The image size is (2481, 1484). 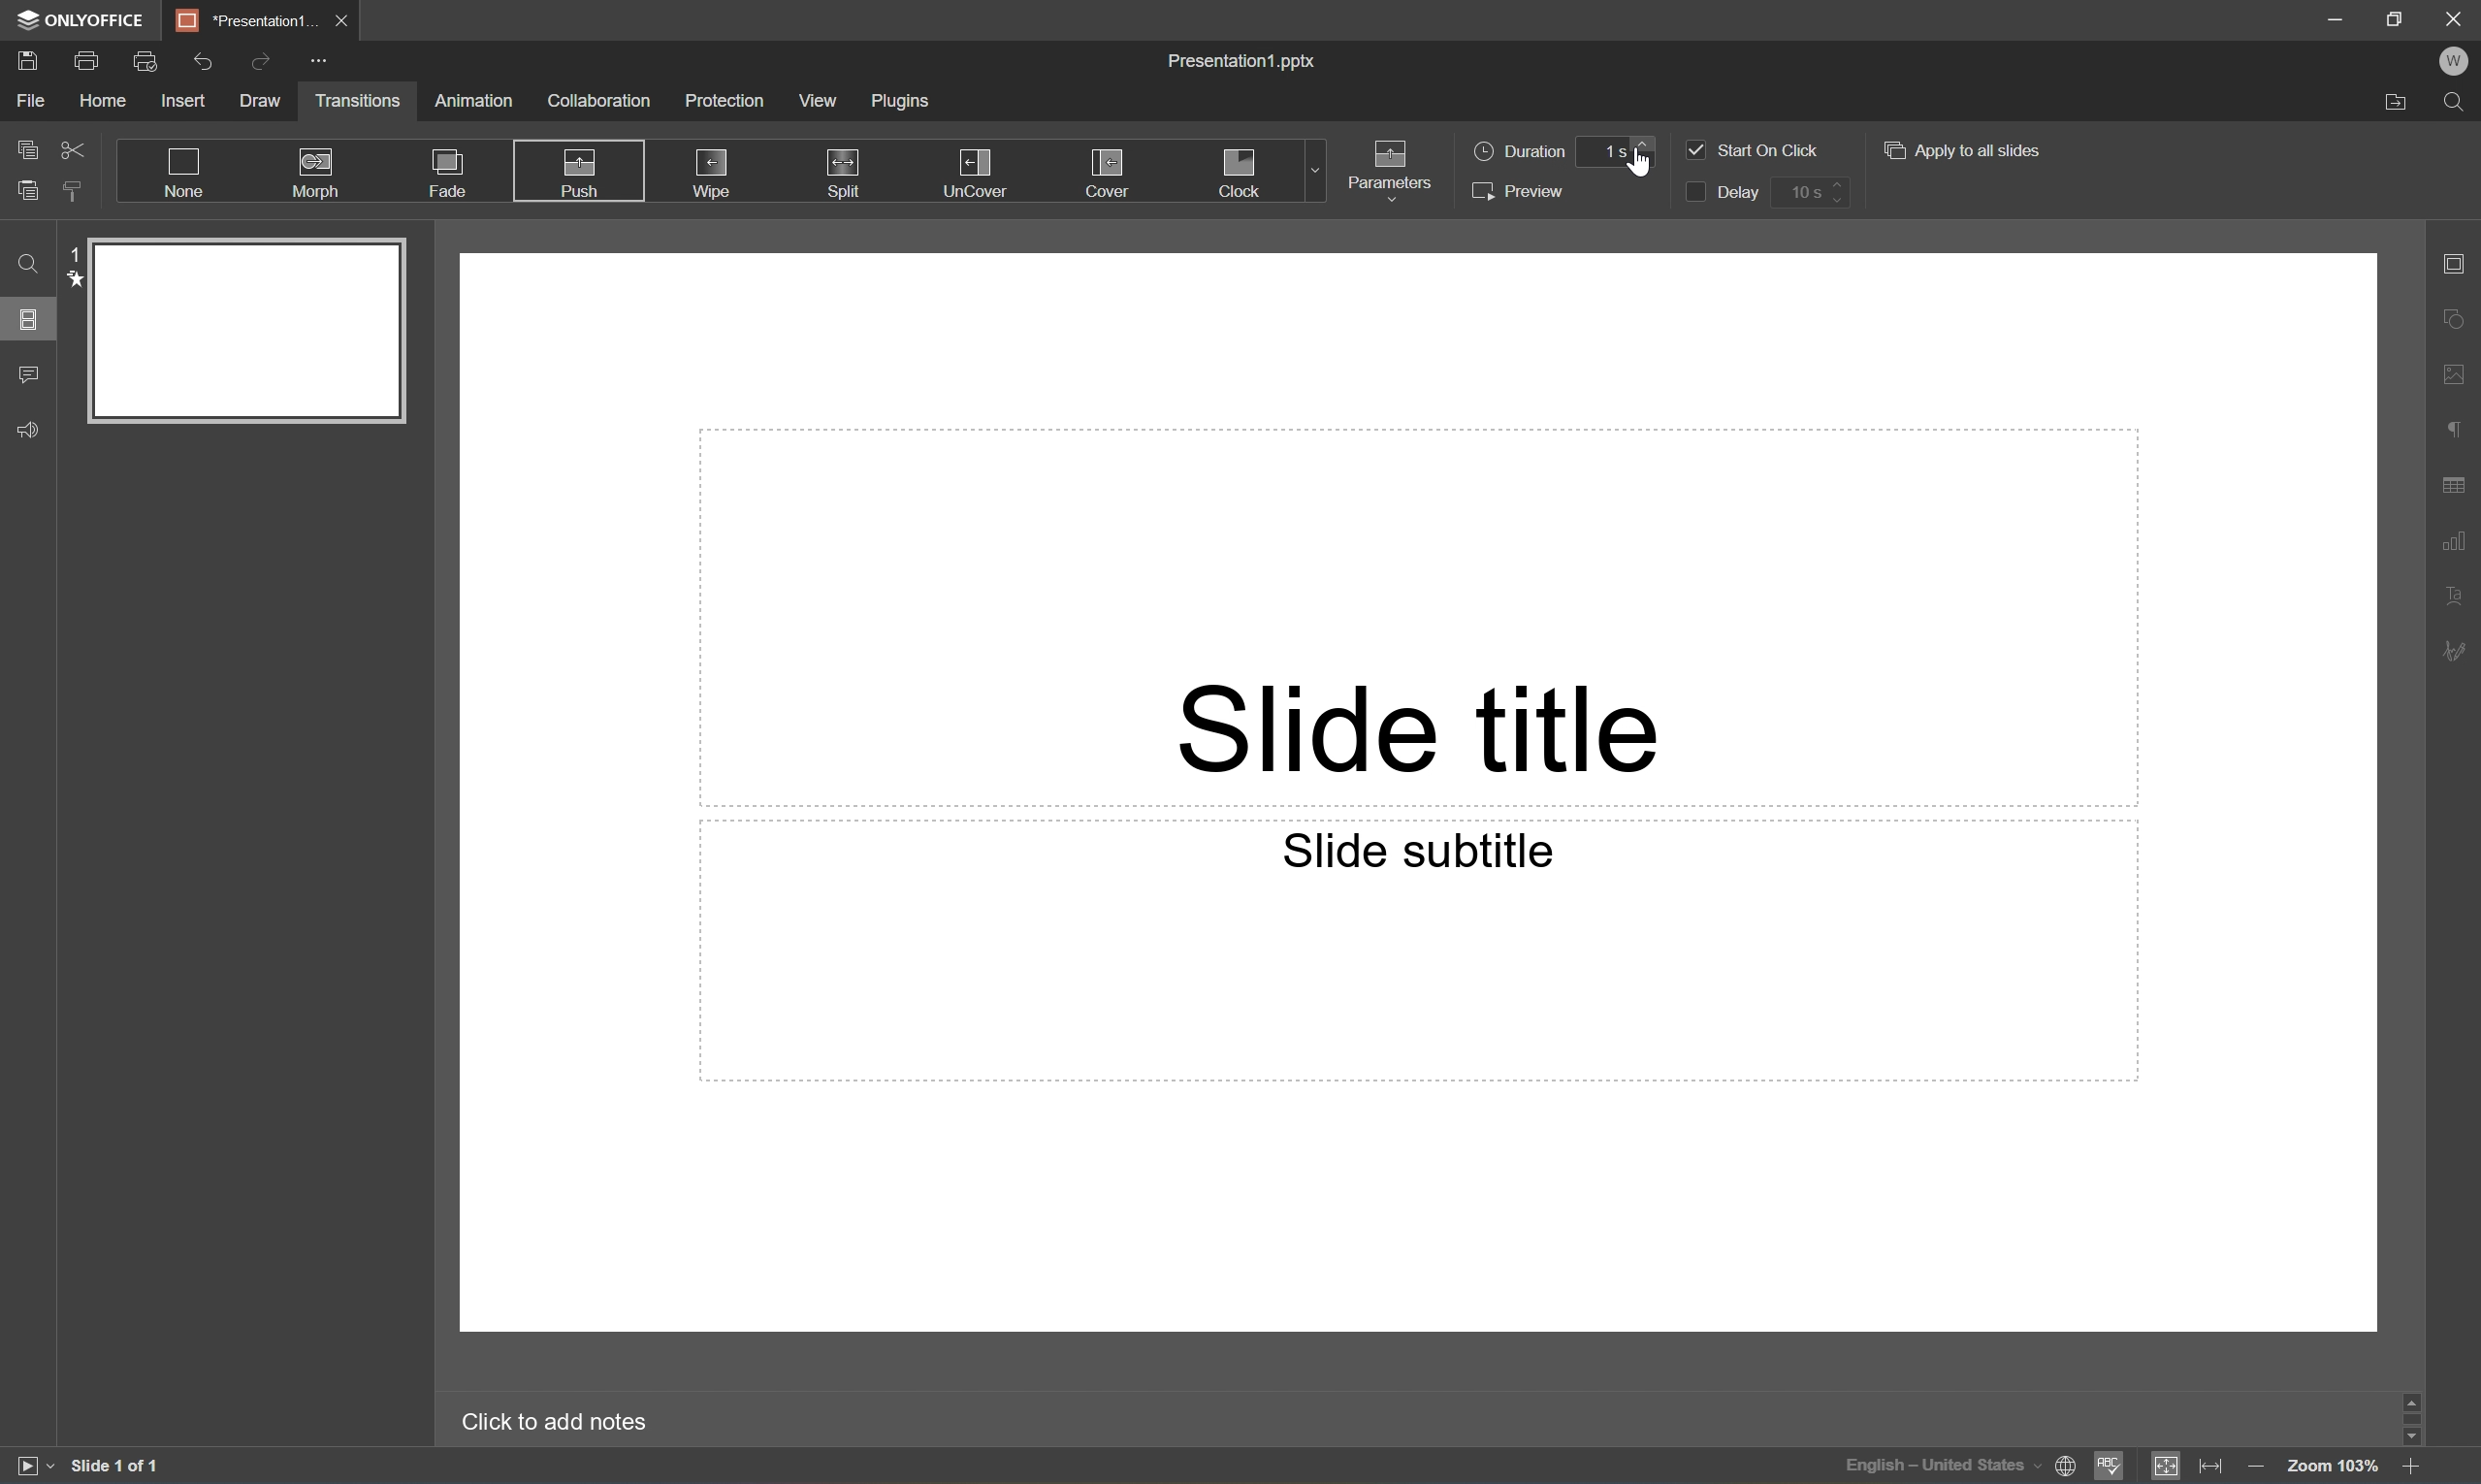 What do you see at coordinates (710, 175) in the screenshot?
I see `Wipe` at bounding box center [710, 175].